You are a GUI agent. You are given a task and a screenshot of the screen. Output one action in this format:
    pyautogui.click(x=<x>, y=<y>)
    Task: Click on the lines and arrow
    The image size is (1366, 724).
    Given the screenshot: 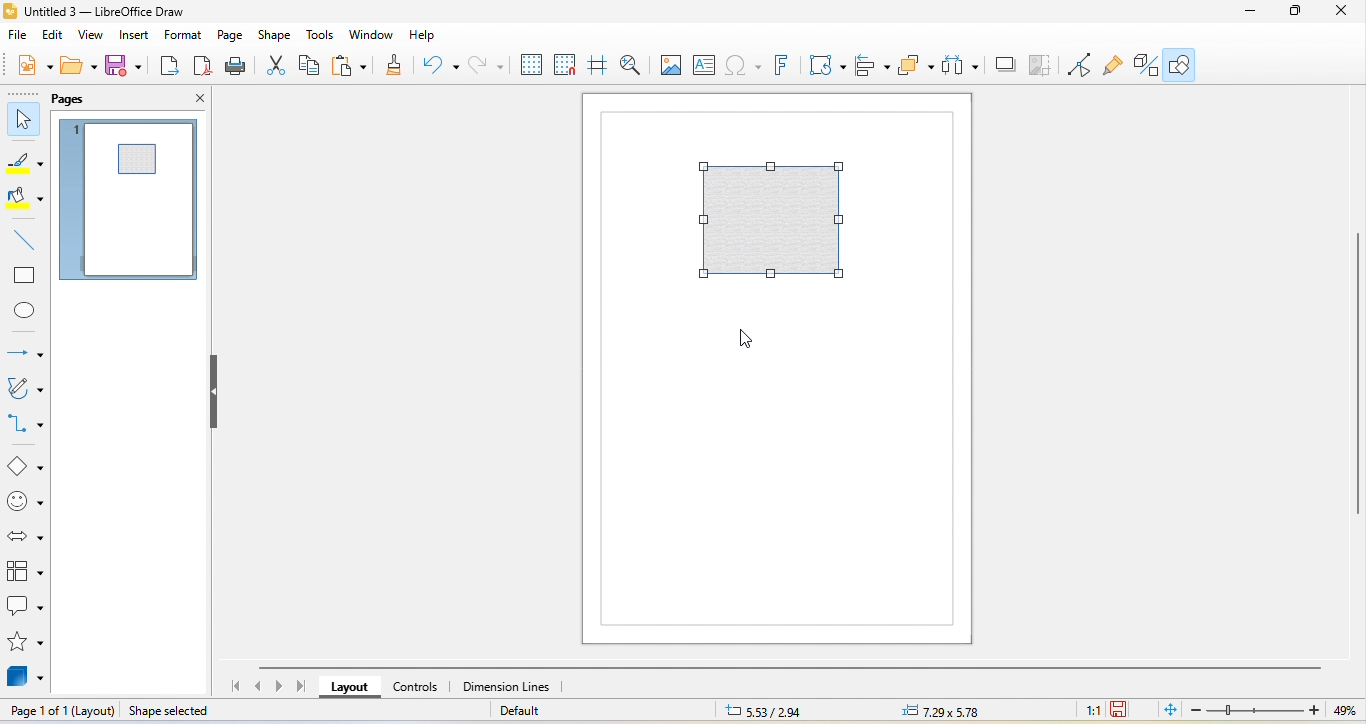 What is the action you would take?
    pyautogui.click(x=25, y=348)
    